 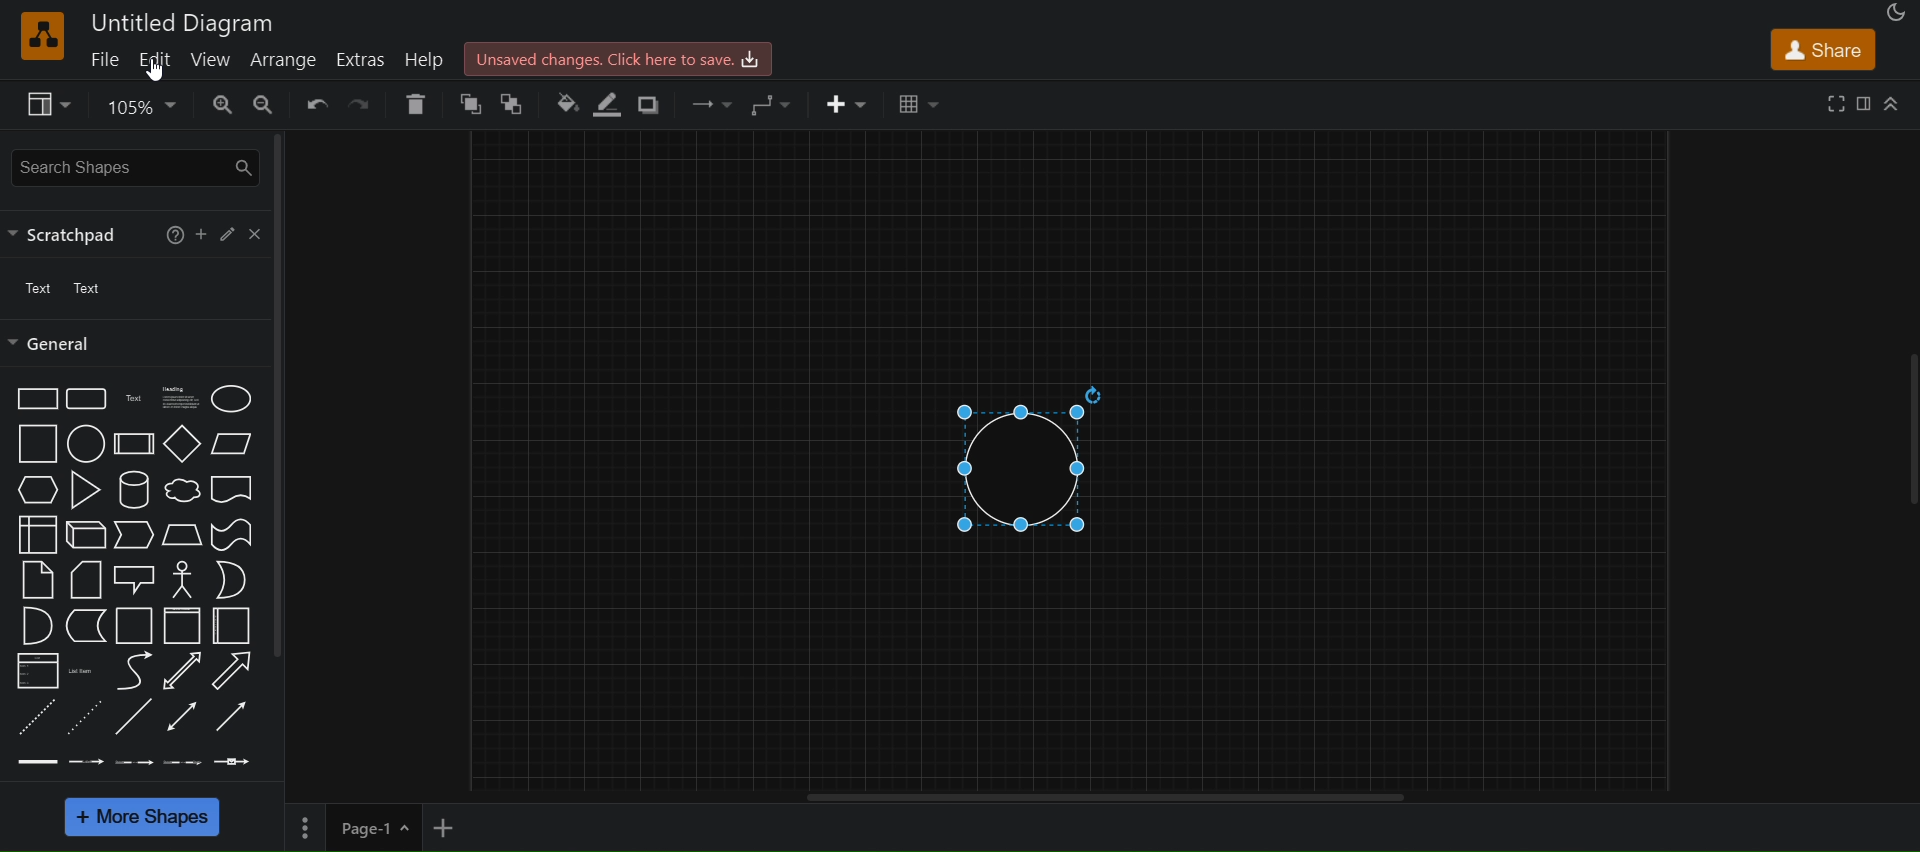 I want to click on collapase/expand, so click(x=1892, y=103).